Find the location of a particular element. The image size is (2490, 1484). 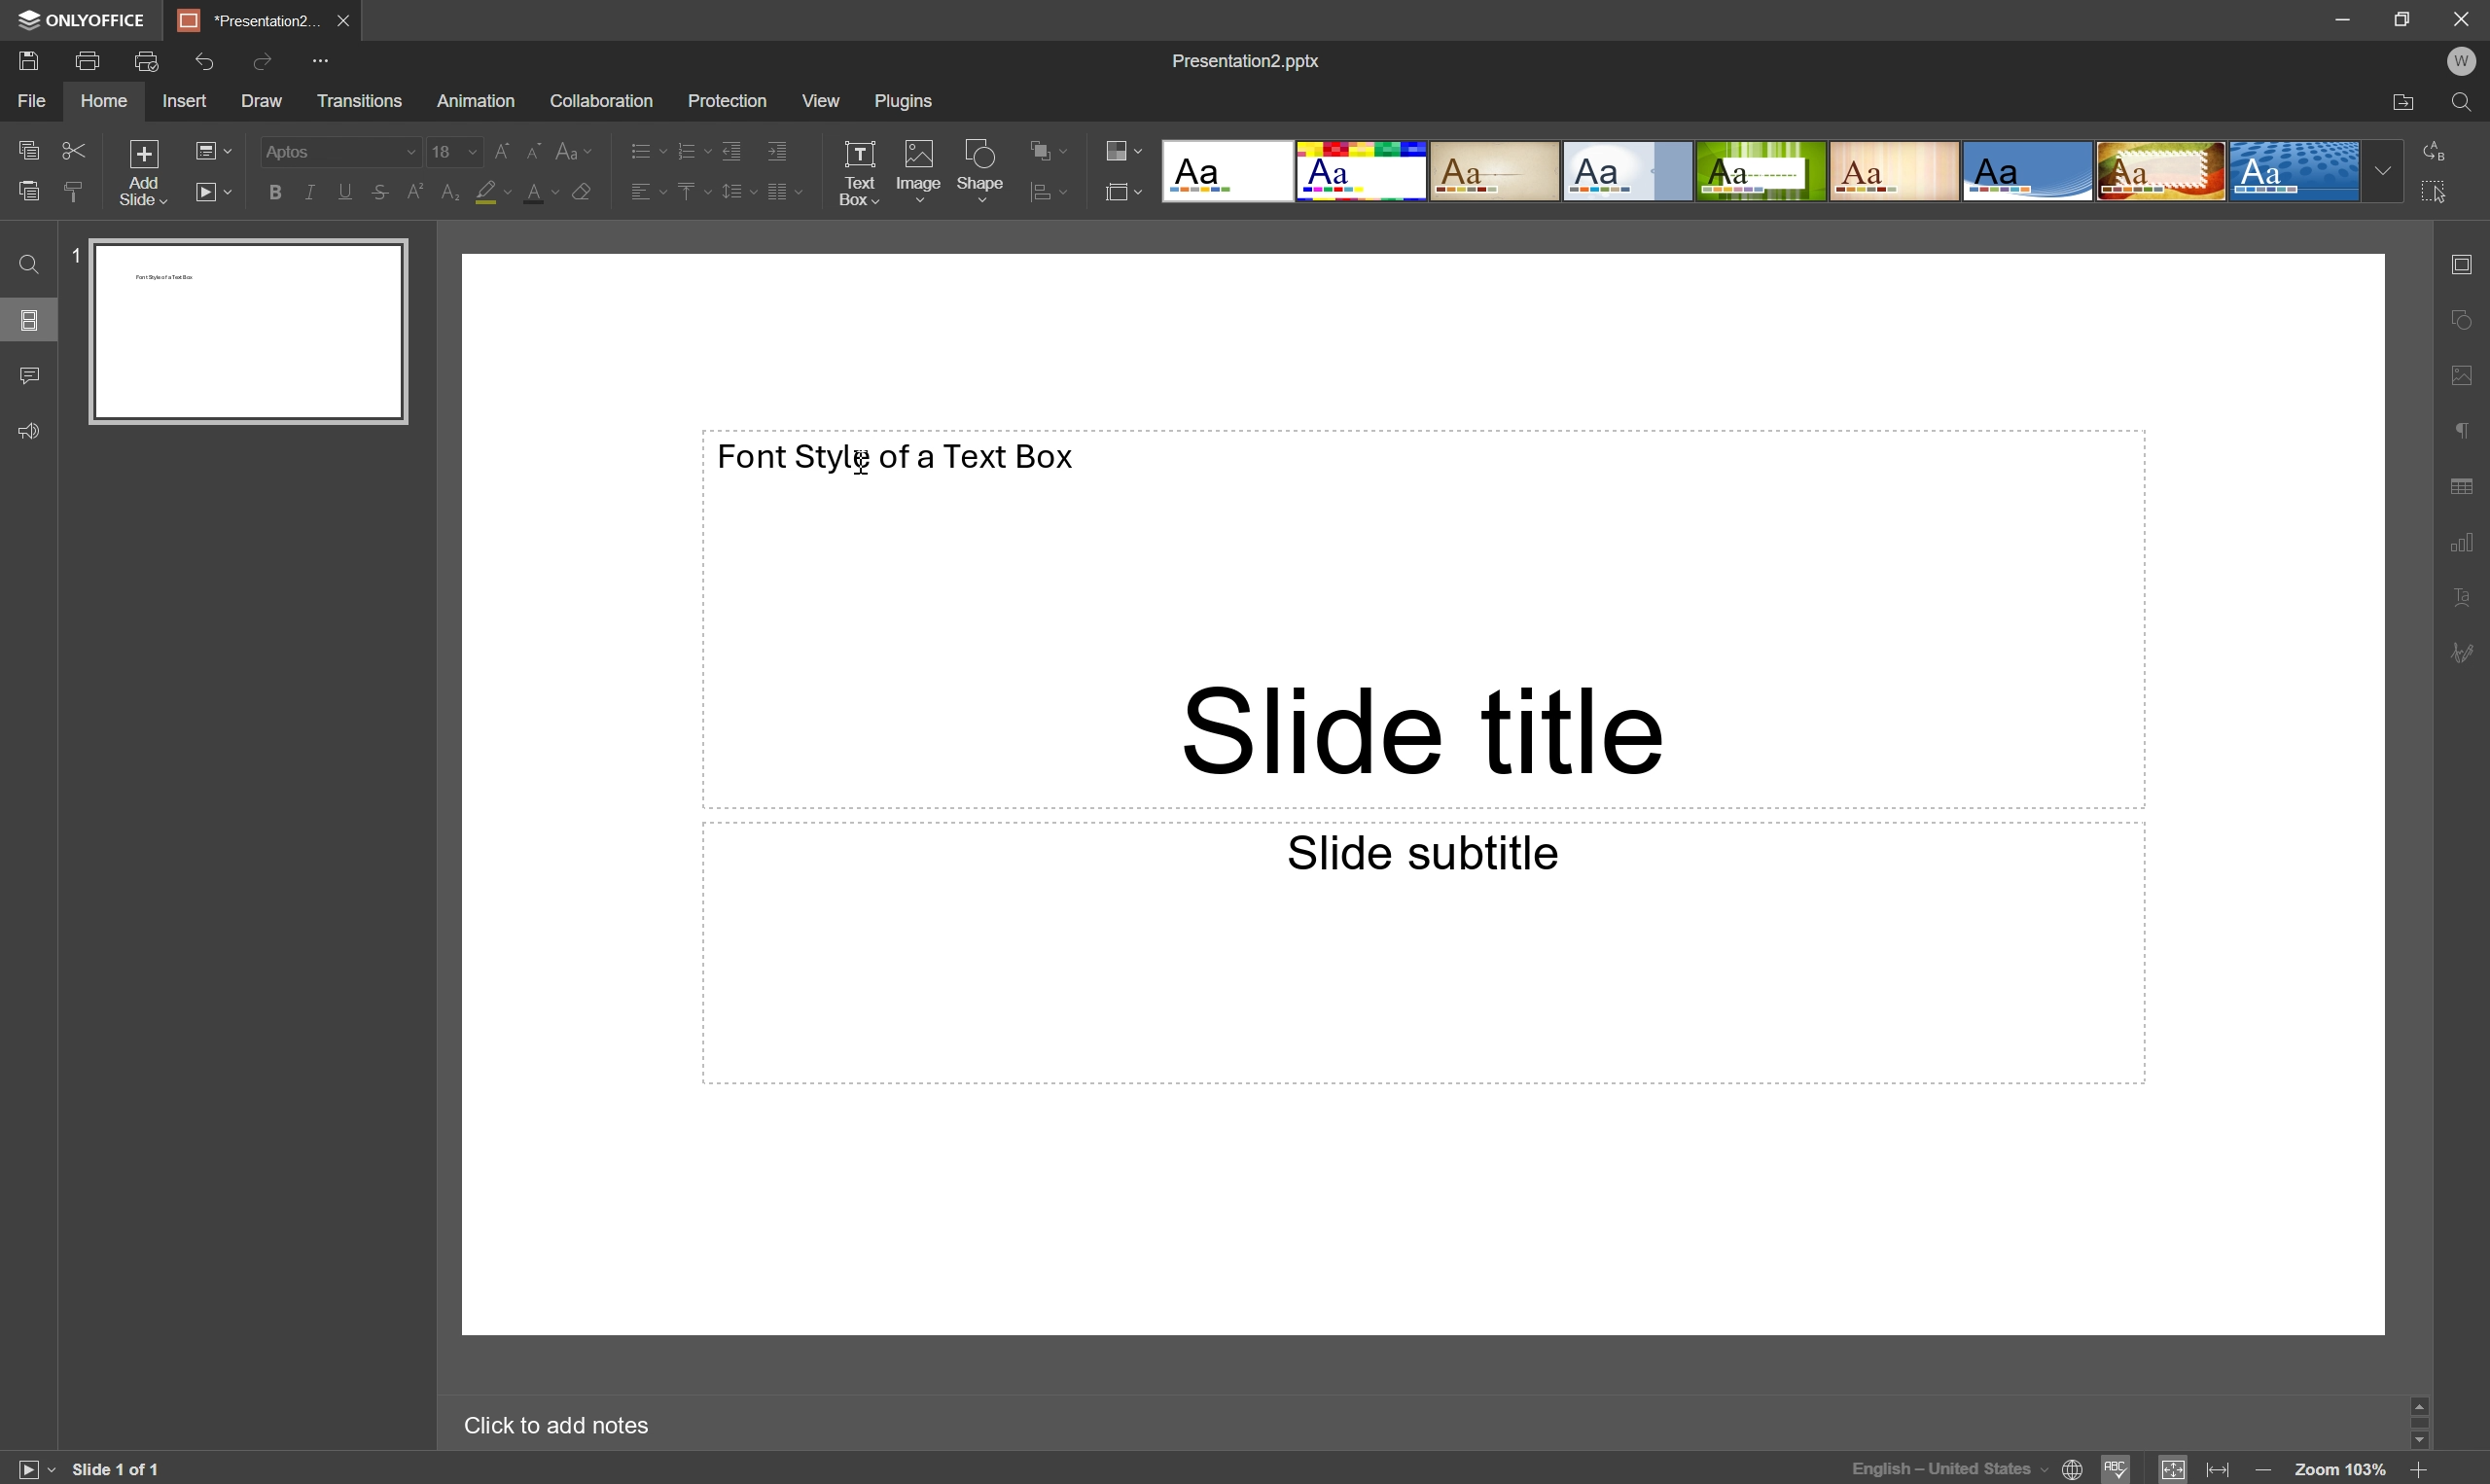

Start slideshow is located at coordinates (217, 192).